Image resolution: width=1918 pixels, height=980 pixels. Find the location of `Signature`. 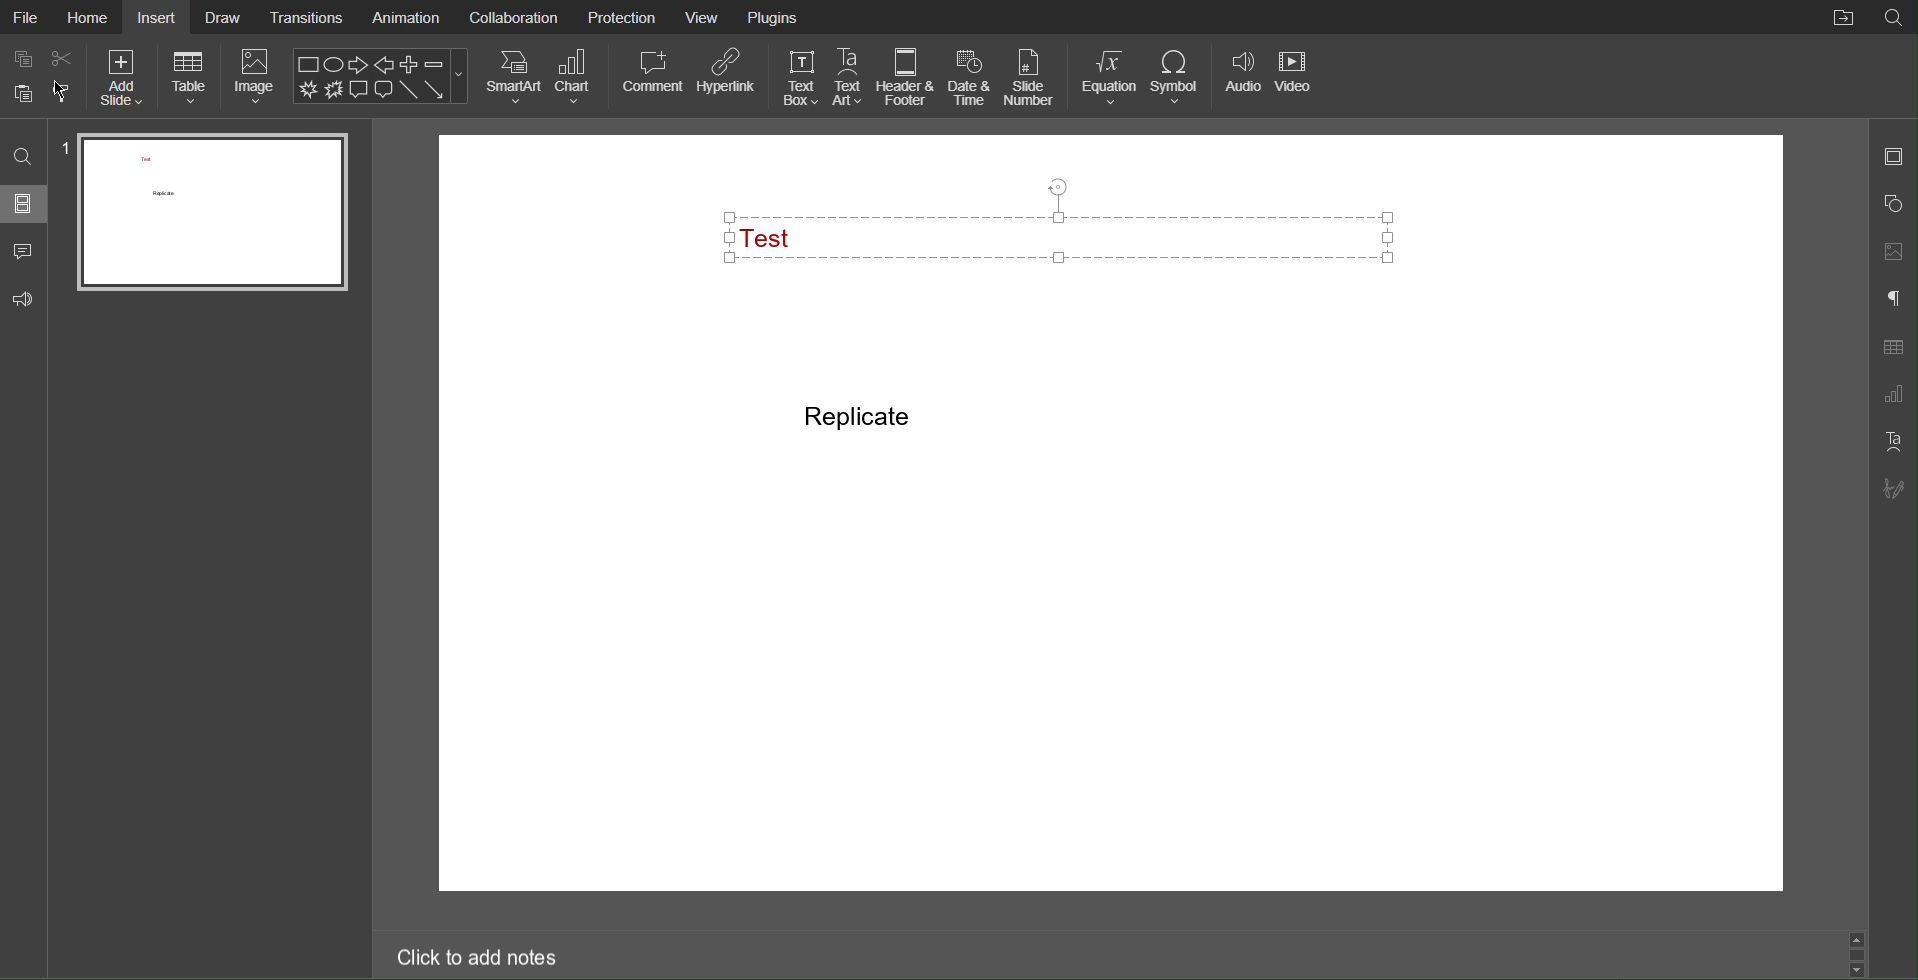

Signature is located at coordinates (1893, 488).